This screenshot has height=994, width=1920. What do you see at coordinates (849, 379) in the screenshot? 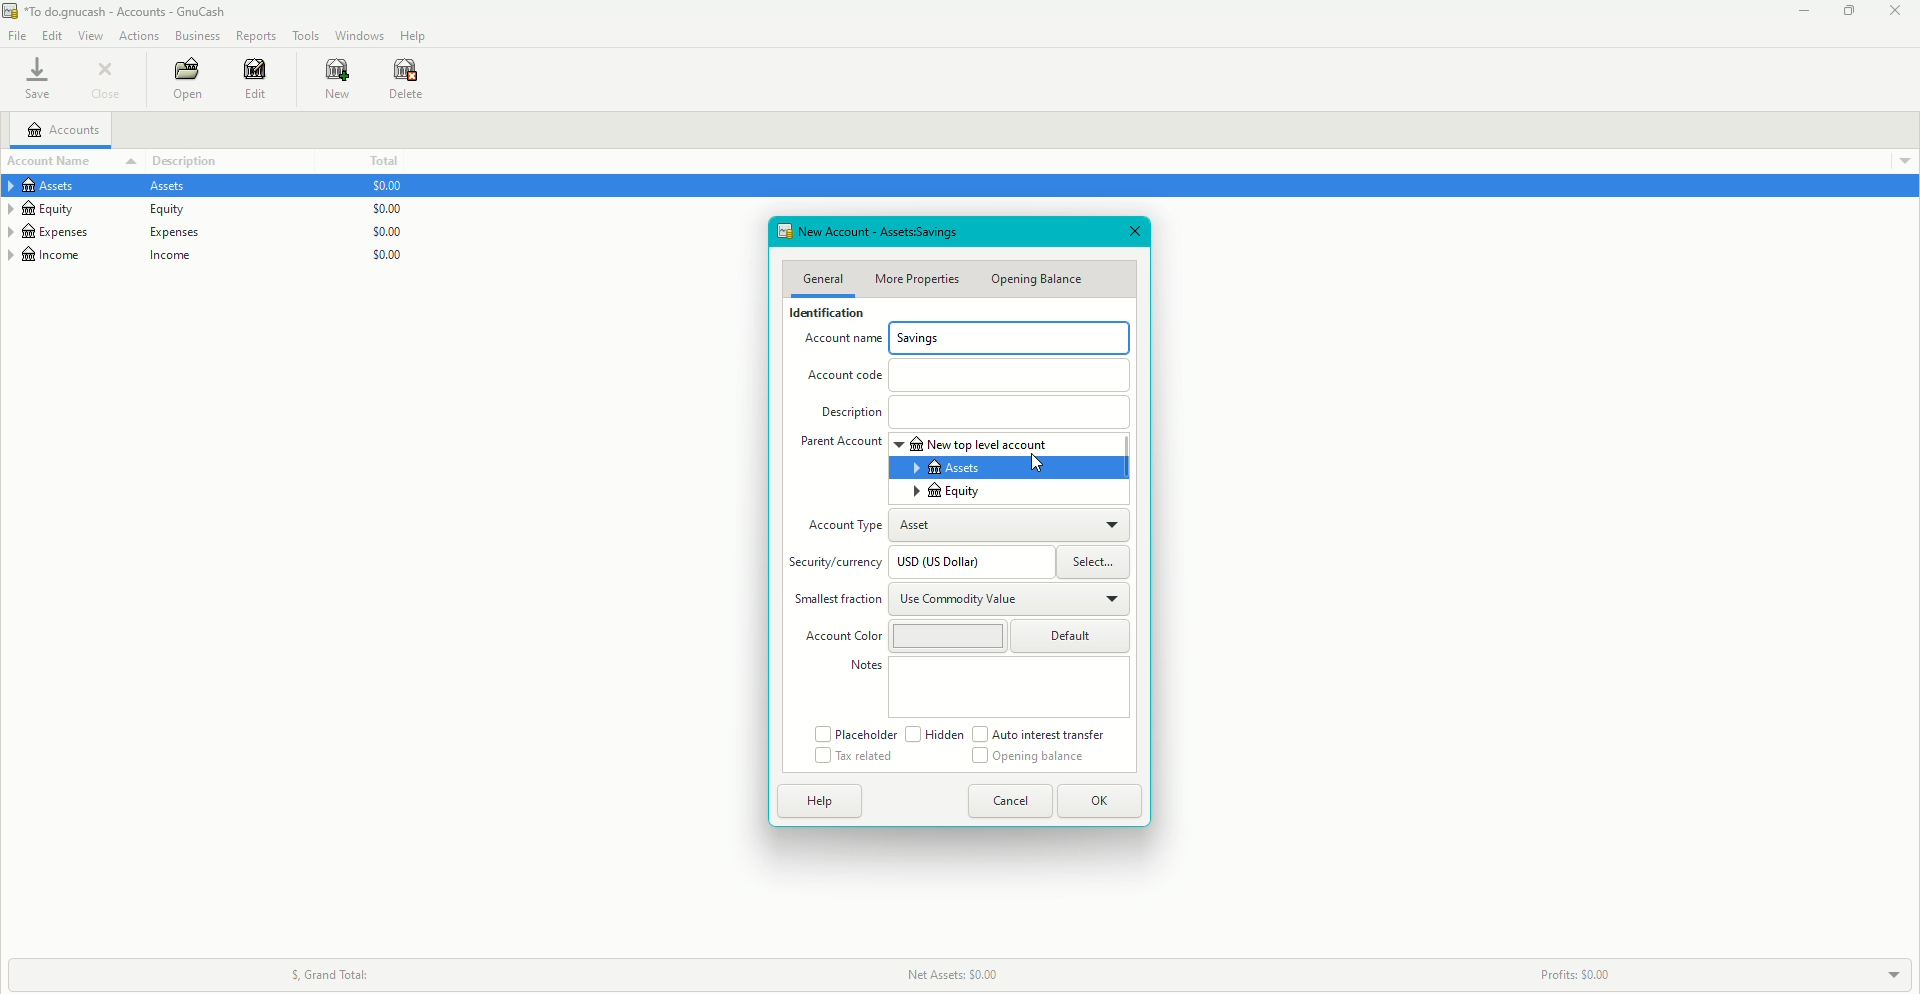
I see `Account code` at bounding box center [849, 379].